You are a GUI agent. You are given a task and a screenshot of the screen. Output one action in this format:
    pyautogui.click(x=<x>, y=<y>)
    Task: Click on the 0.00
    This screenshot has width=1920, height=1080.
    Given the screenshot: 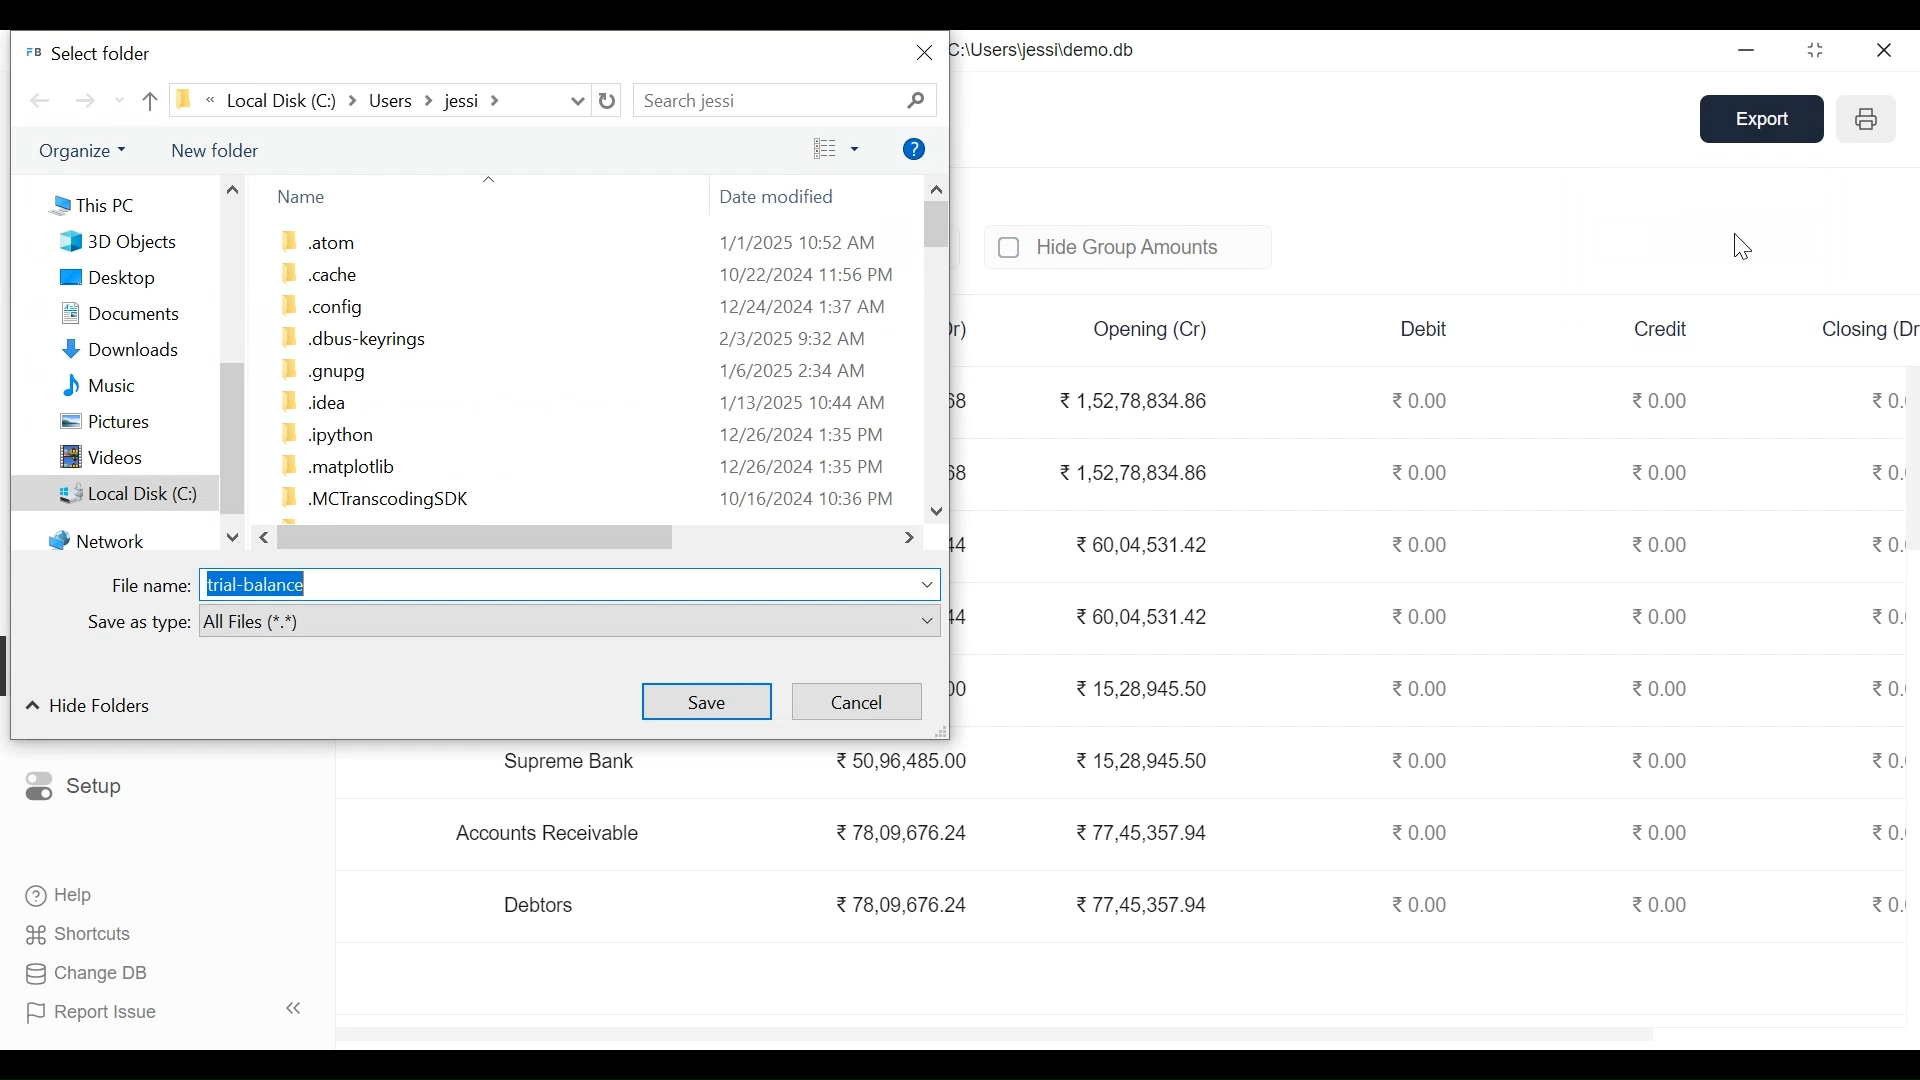 What is the action you would take?
    pyautogui.click(x=1664, y=903)
    